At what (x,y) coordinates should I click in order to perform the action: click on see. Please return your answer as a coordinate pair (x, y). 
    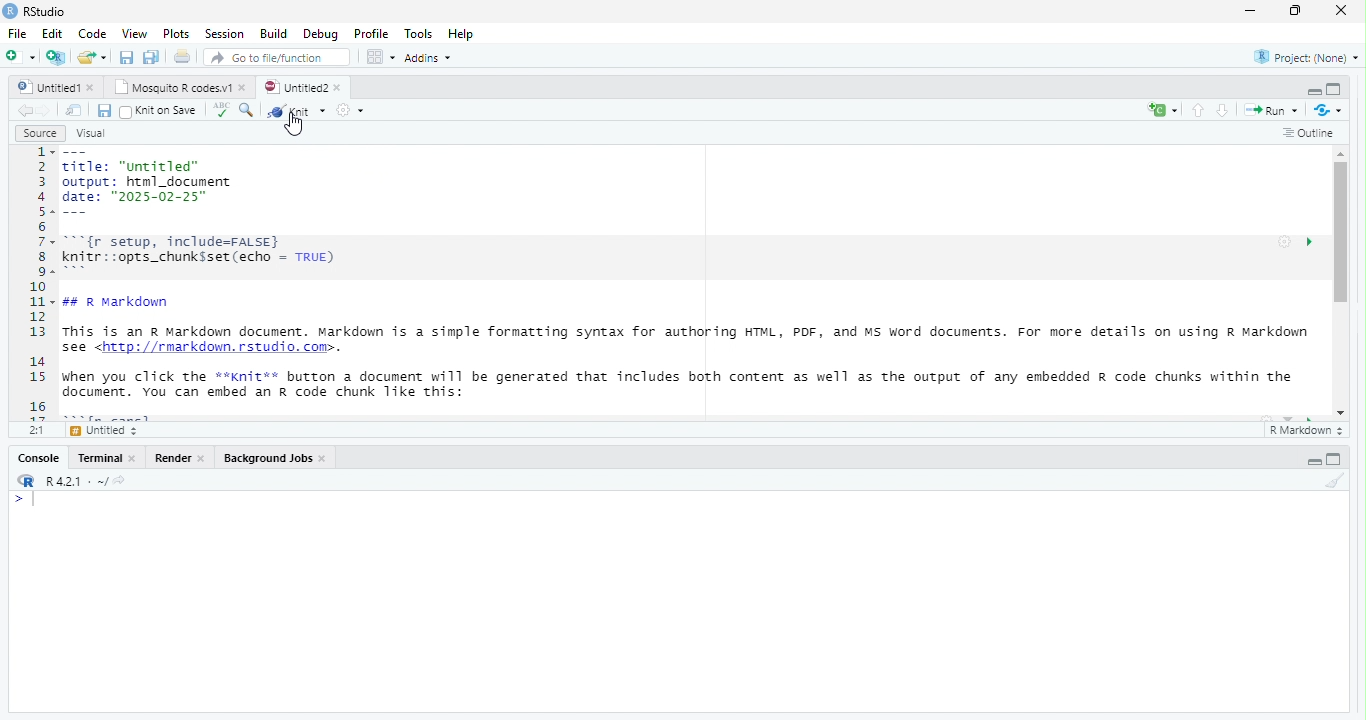
    Looking at the image, I should click on (74, 348).